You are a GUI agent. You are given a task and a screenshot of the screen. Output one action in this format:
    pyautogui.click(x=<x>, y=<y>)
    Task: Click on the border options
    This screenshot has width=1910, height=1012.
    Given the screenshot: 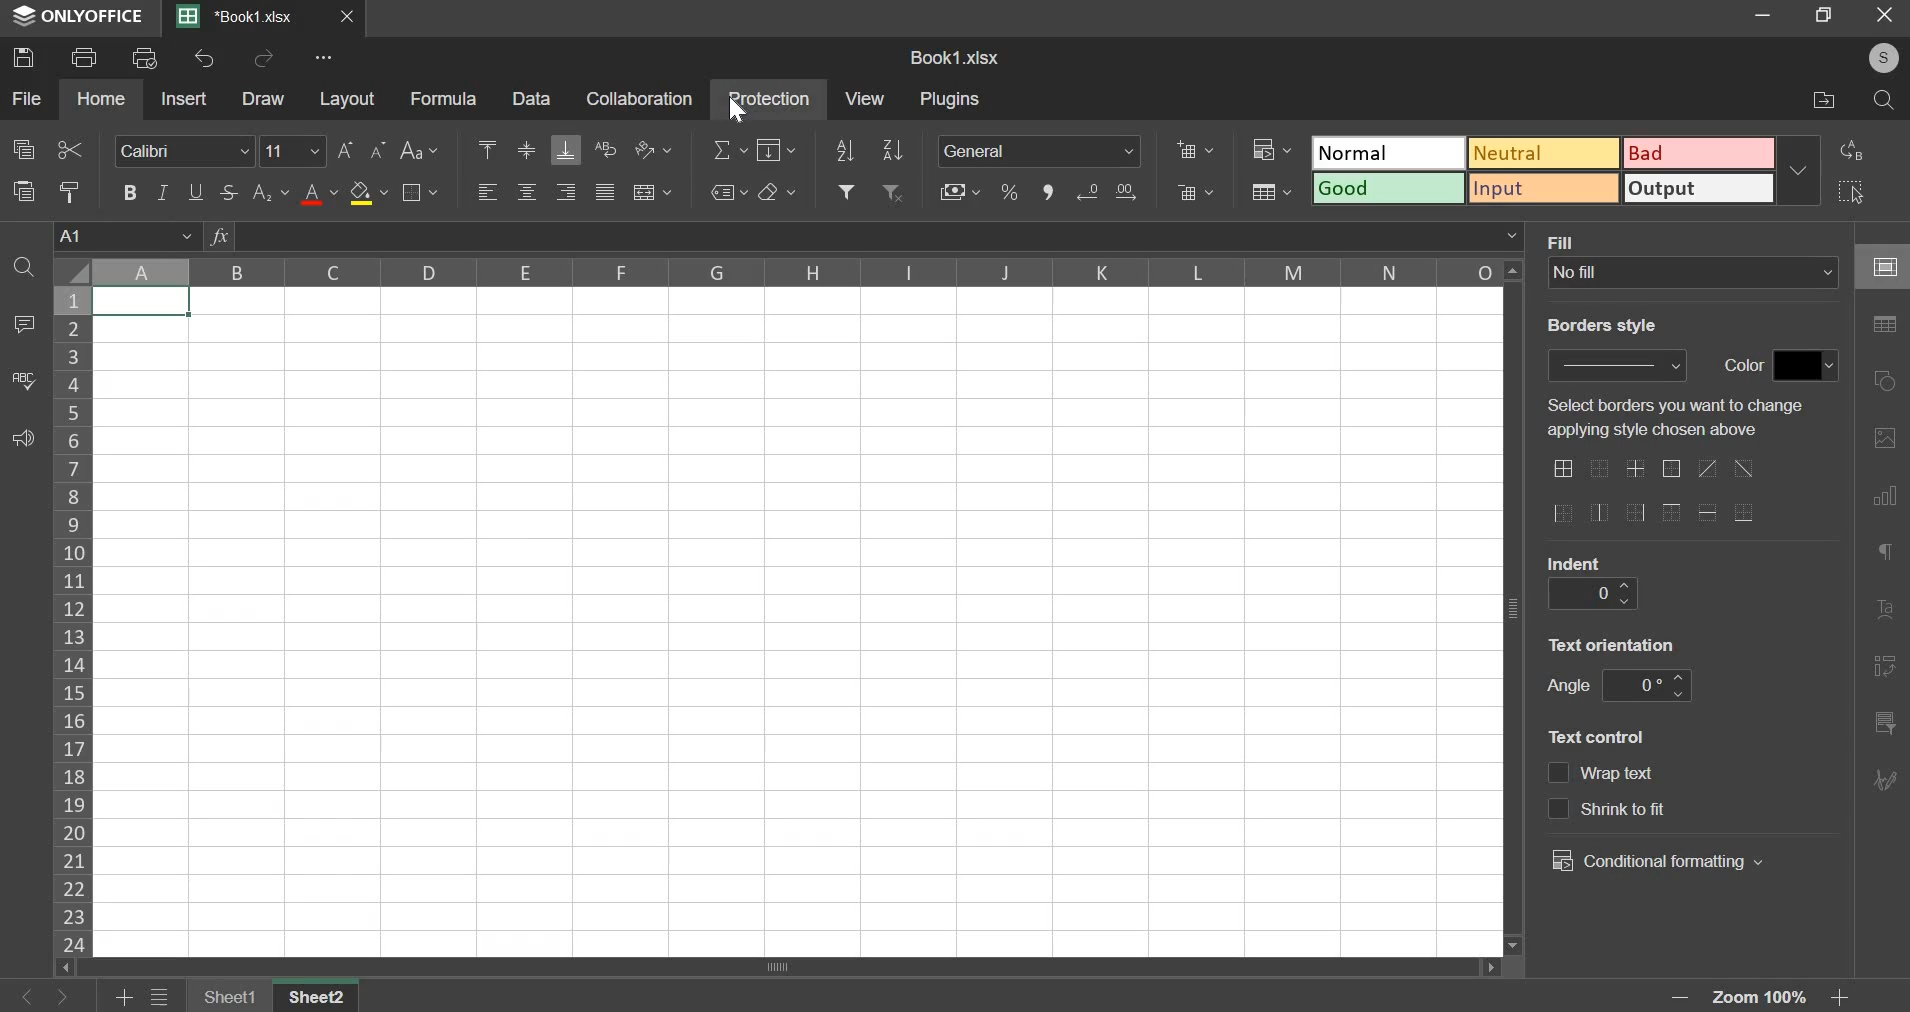 What is the action you would take?
    pyautogui.click(x=1562, y=514)
    